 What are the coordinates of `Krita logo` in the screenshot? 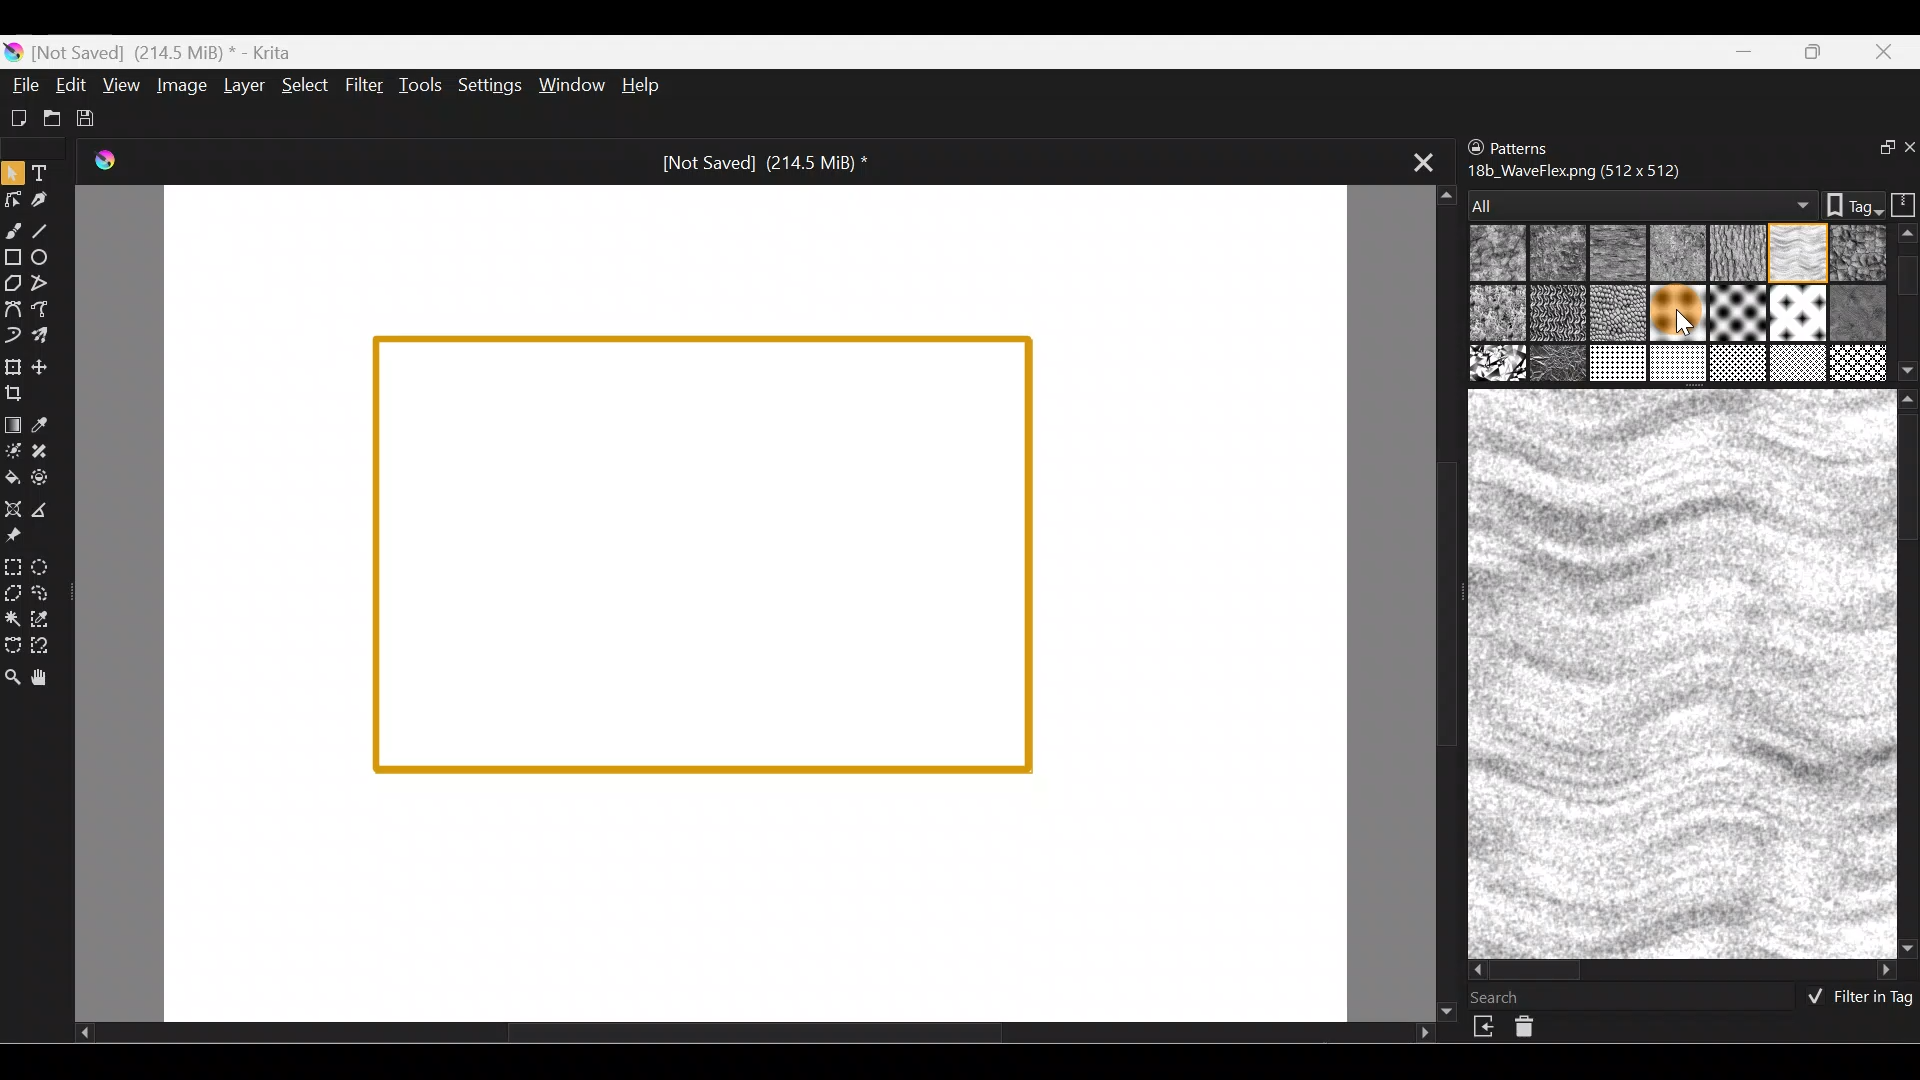 It's located at (12, 53).